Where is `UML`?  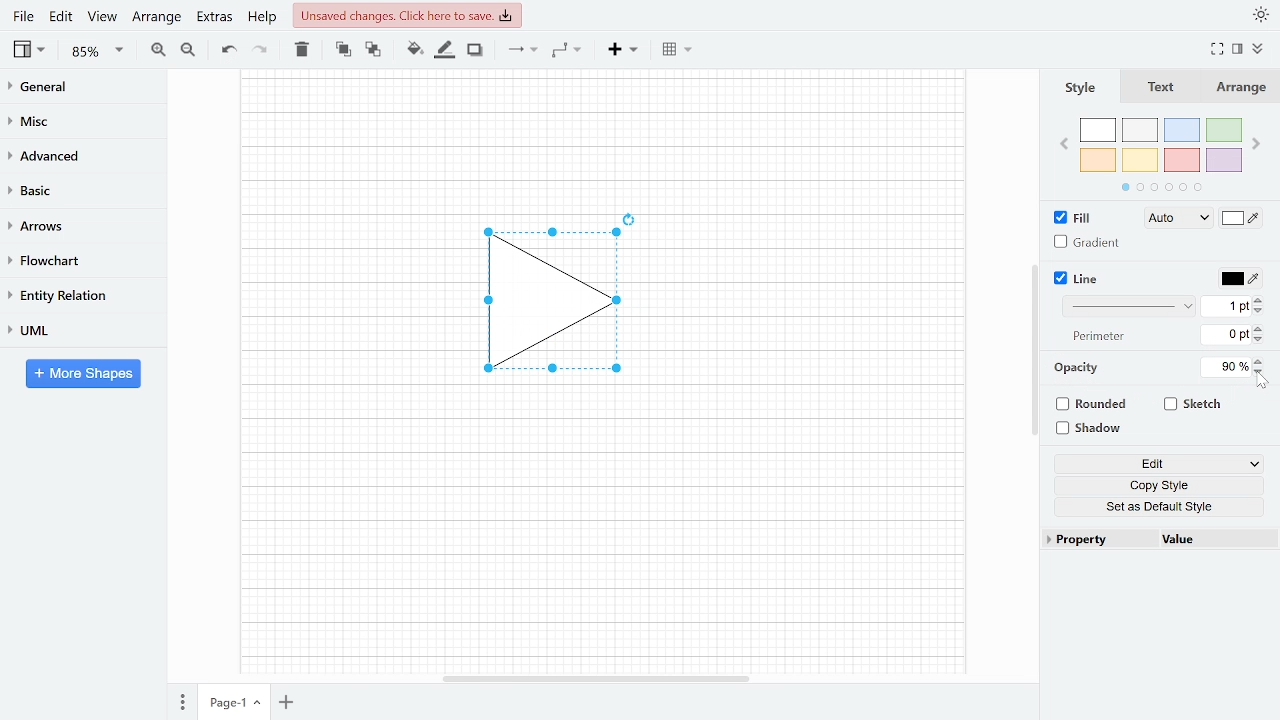 UML is located at coordinates (74, 330).